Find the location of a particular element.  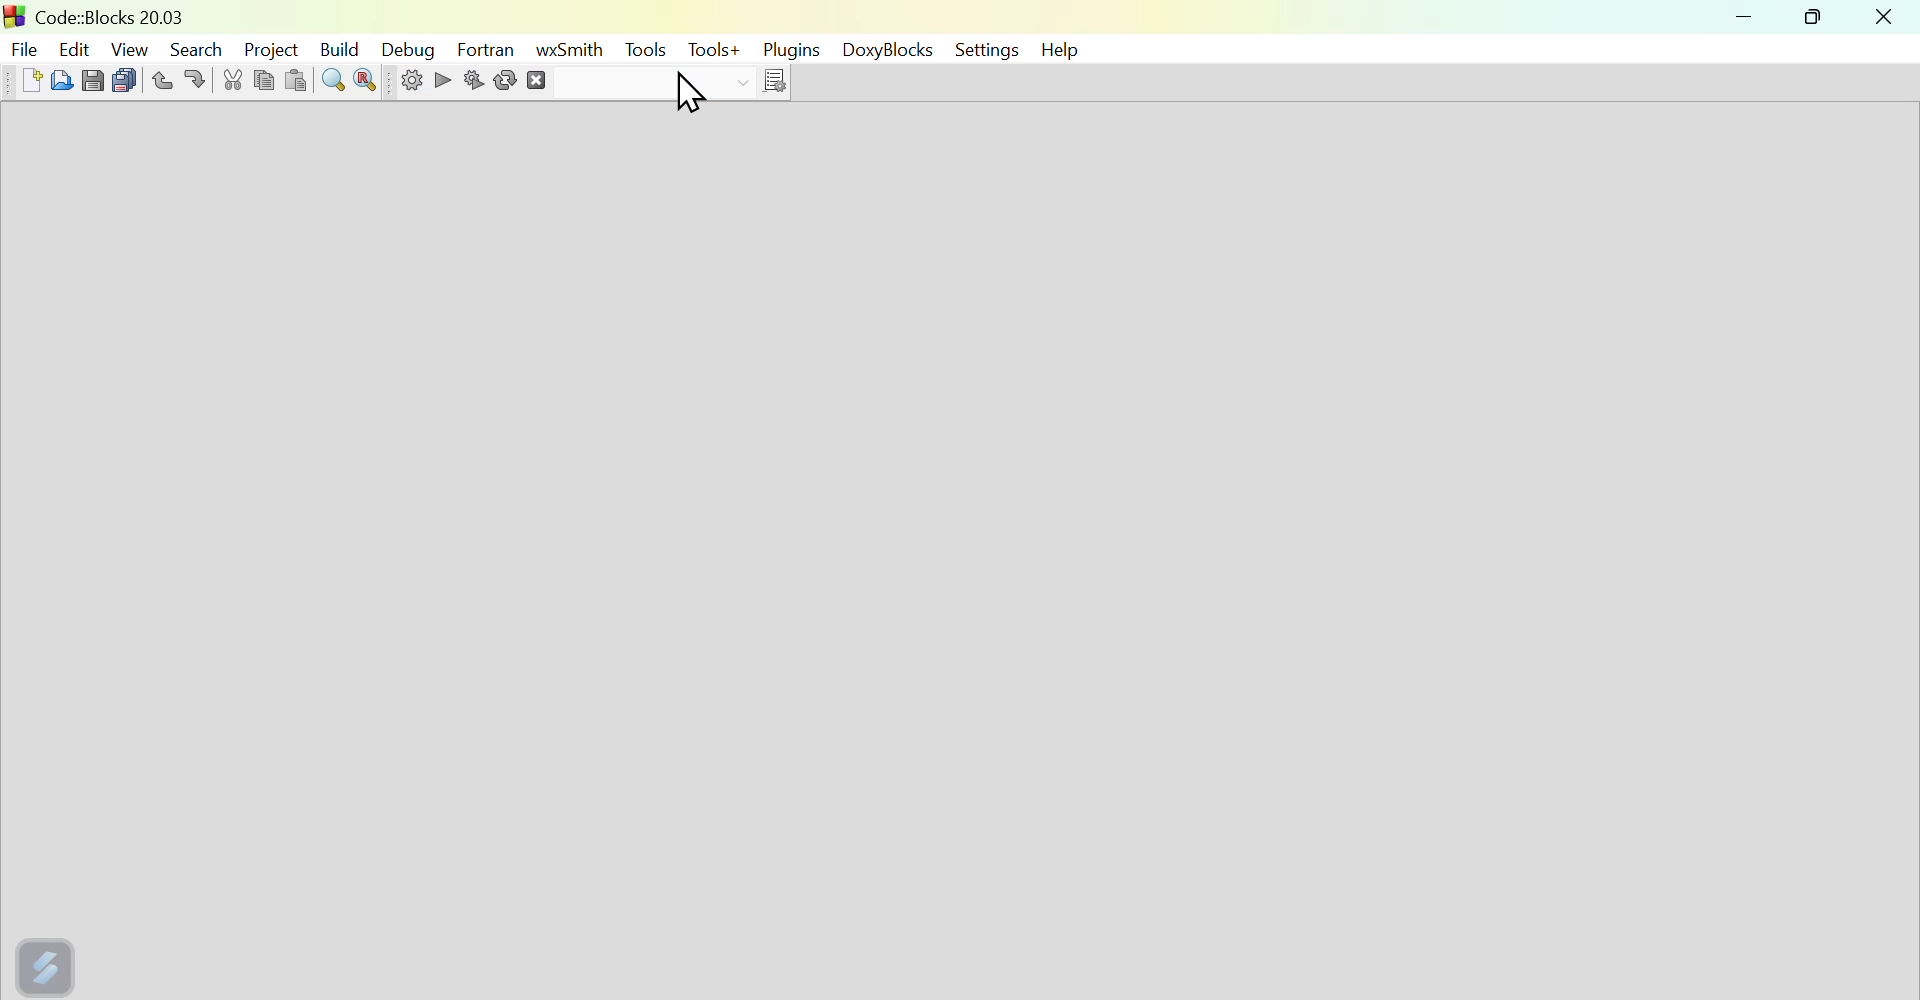

Delete is located at coordinates (557, 82).